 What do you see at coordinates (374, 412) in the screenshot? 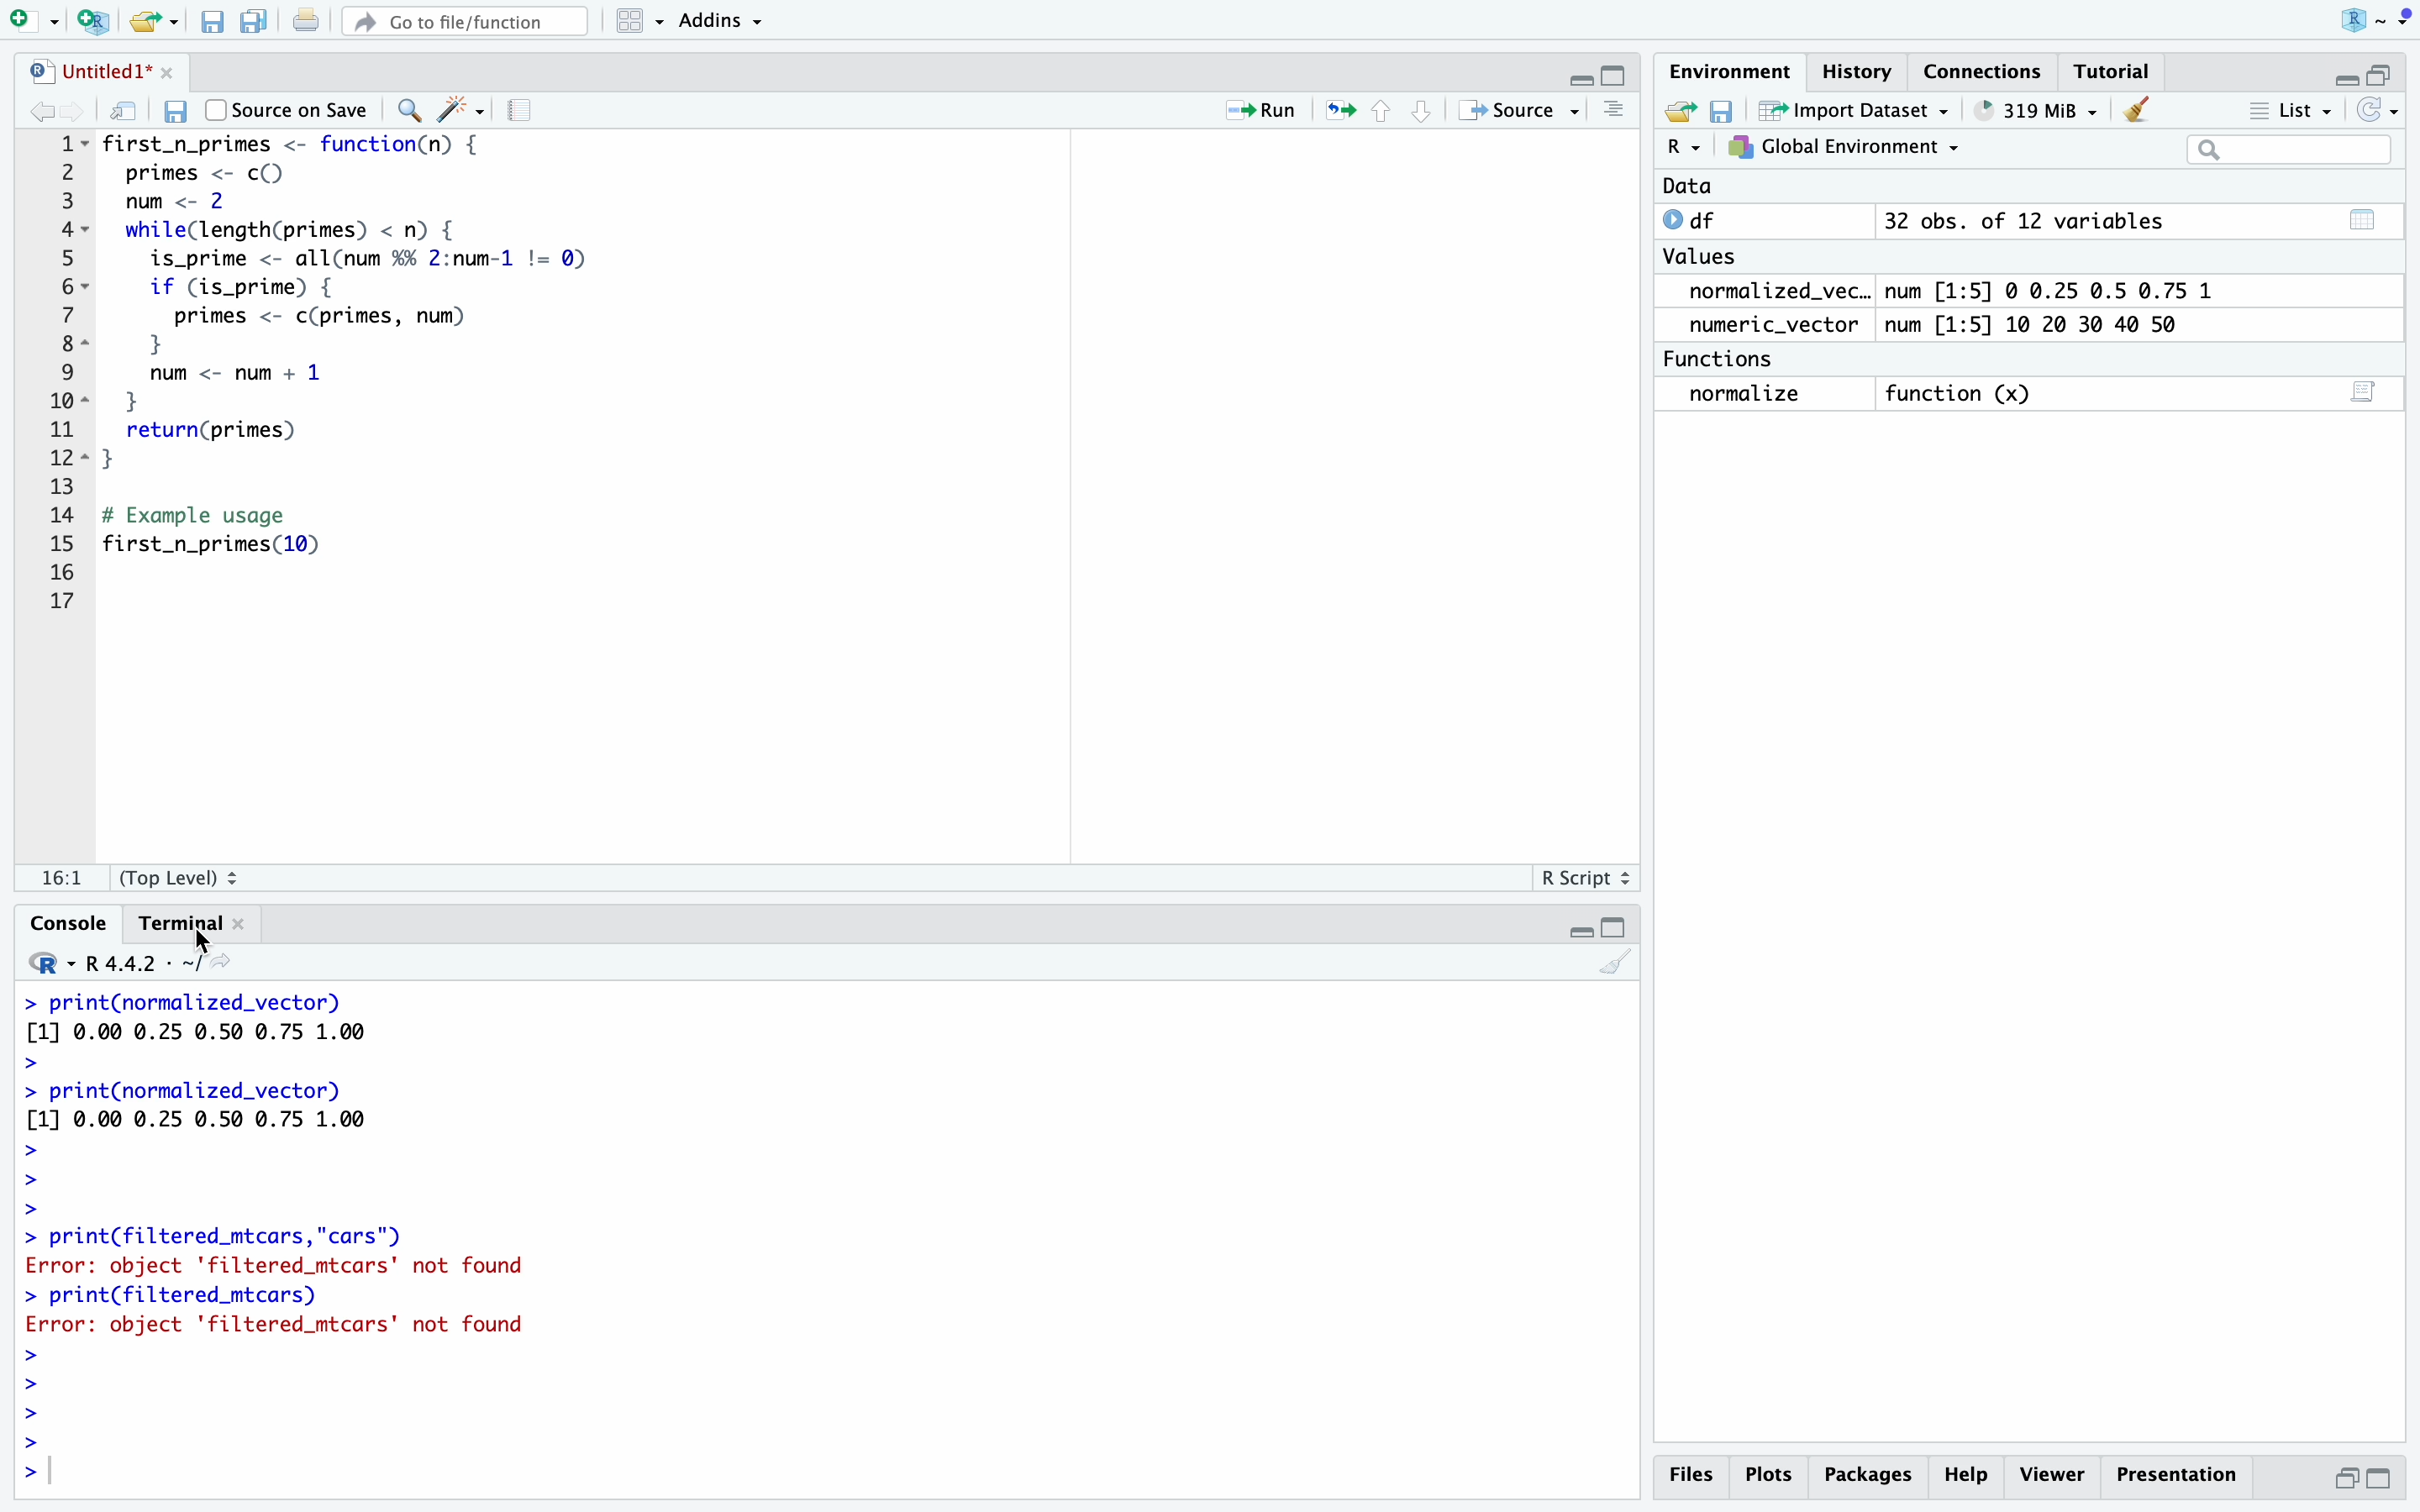
I see `1~- first_n_primes <- function(n) {
2 primes <- c()

3 num <- 2

4~ while(length(primes) < n) {
5 is_prime <- allCnum %% 2:num-1 != Q)
6~ if (is_prime) {

7 primes <- c(primes, num)
BE }

©) num <- num + 1

iol 1

11 return(primes)

28s] }

13

14 # Example usage

15 first_n_primes(10)

16

17` at bounding box center [374, 412].